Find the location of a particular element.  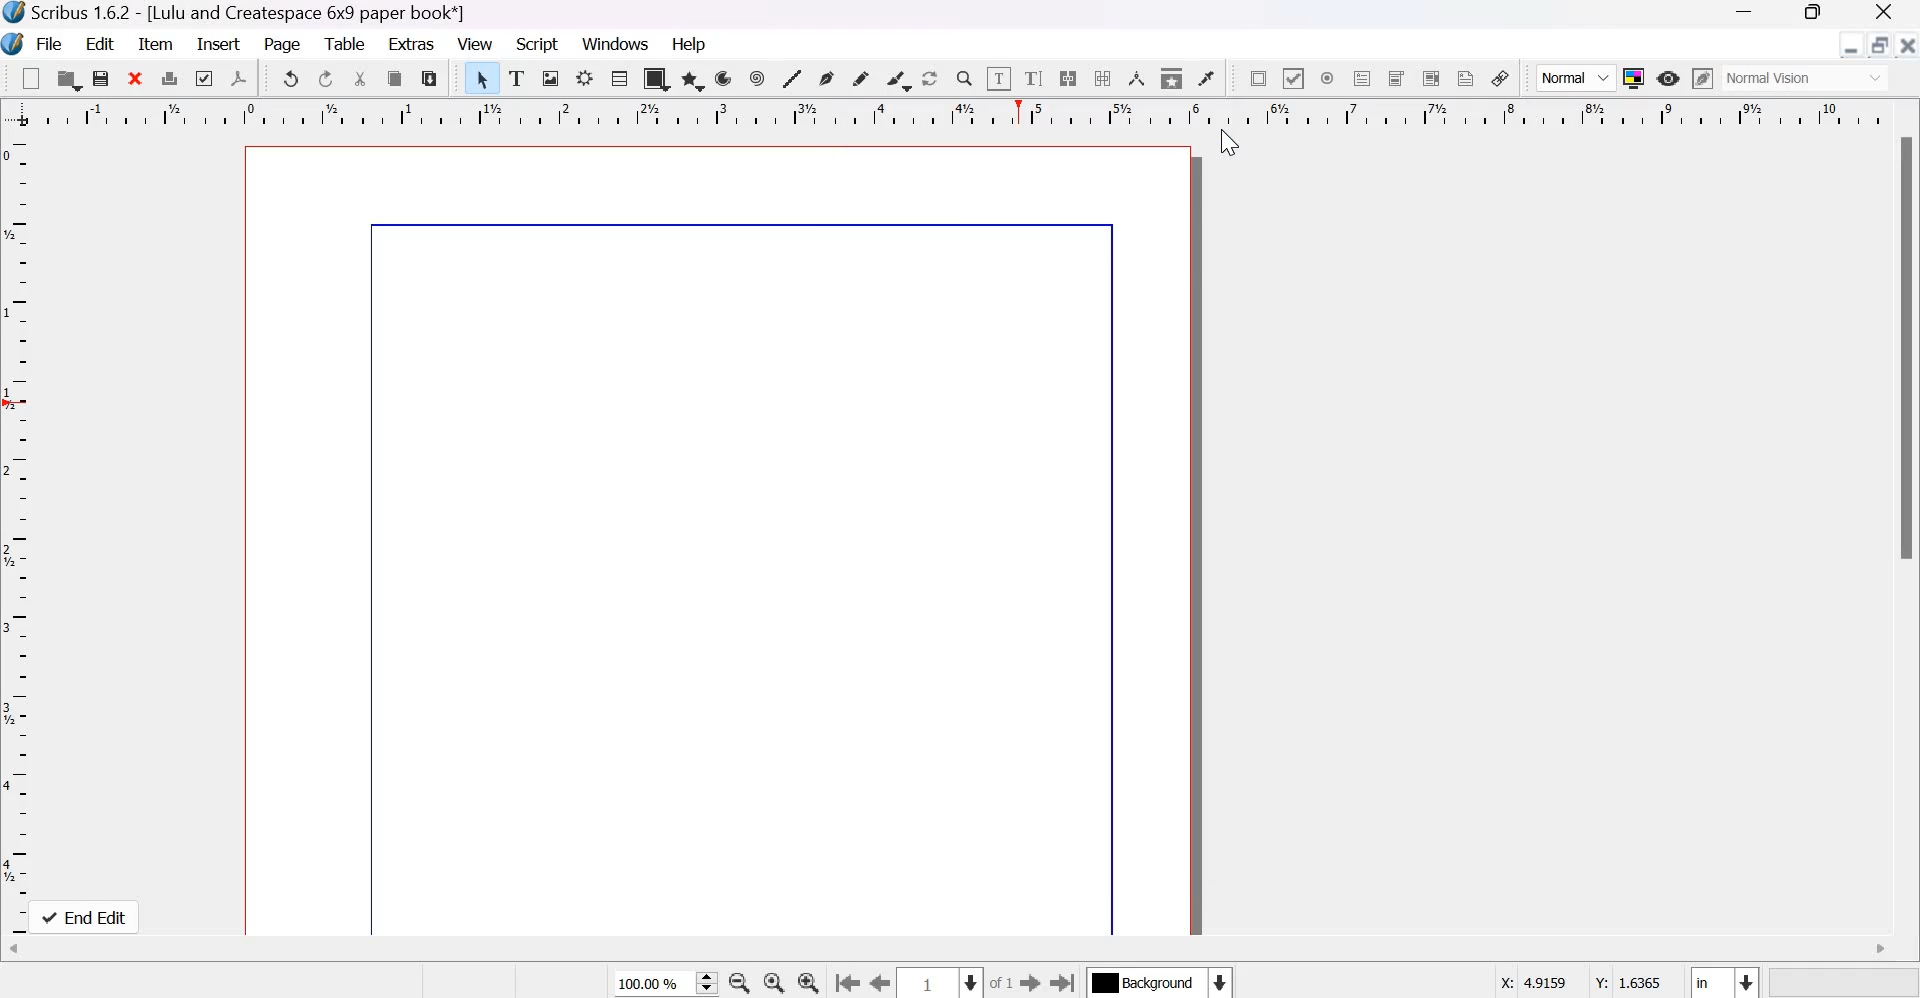

Minimize is located at coordinates (1850, 46).